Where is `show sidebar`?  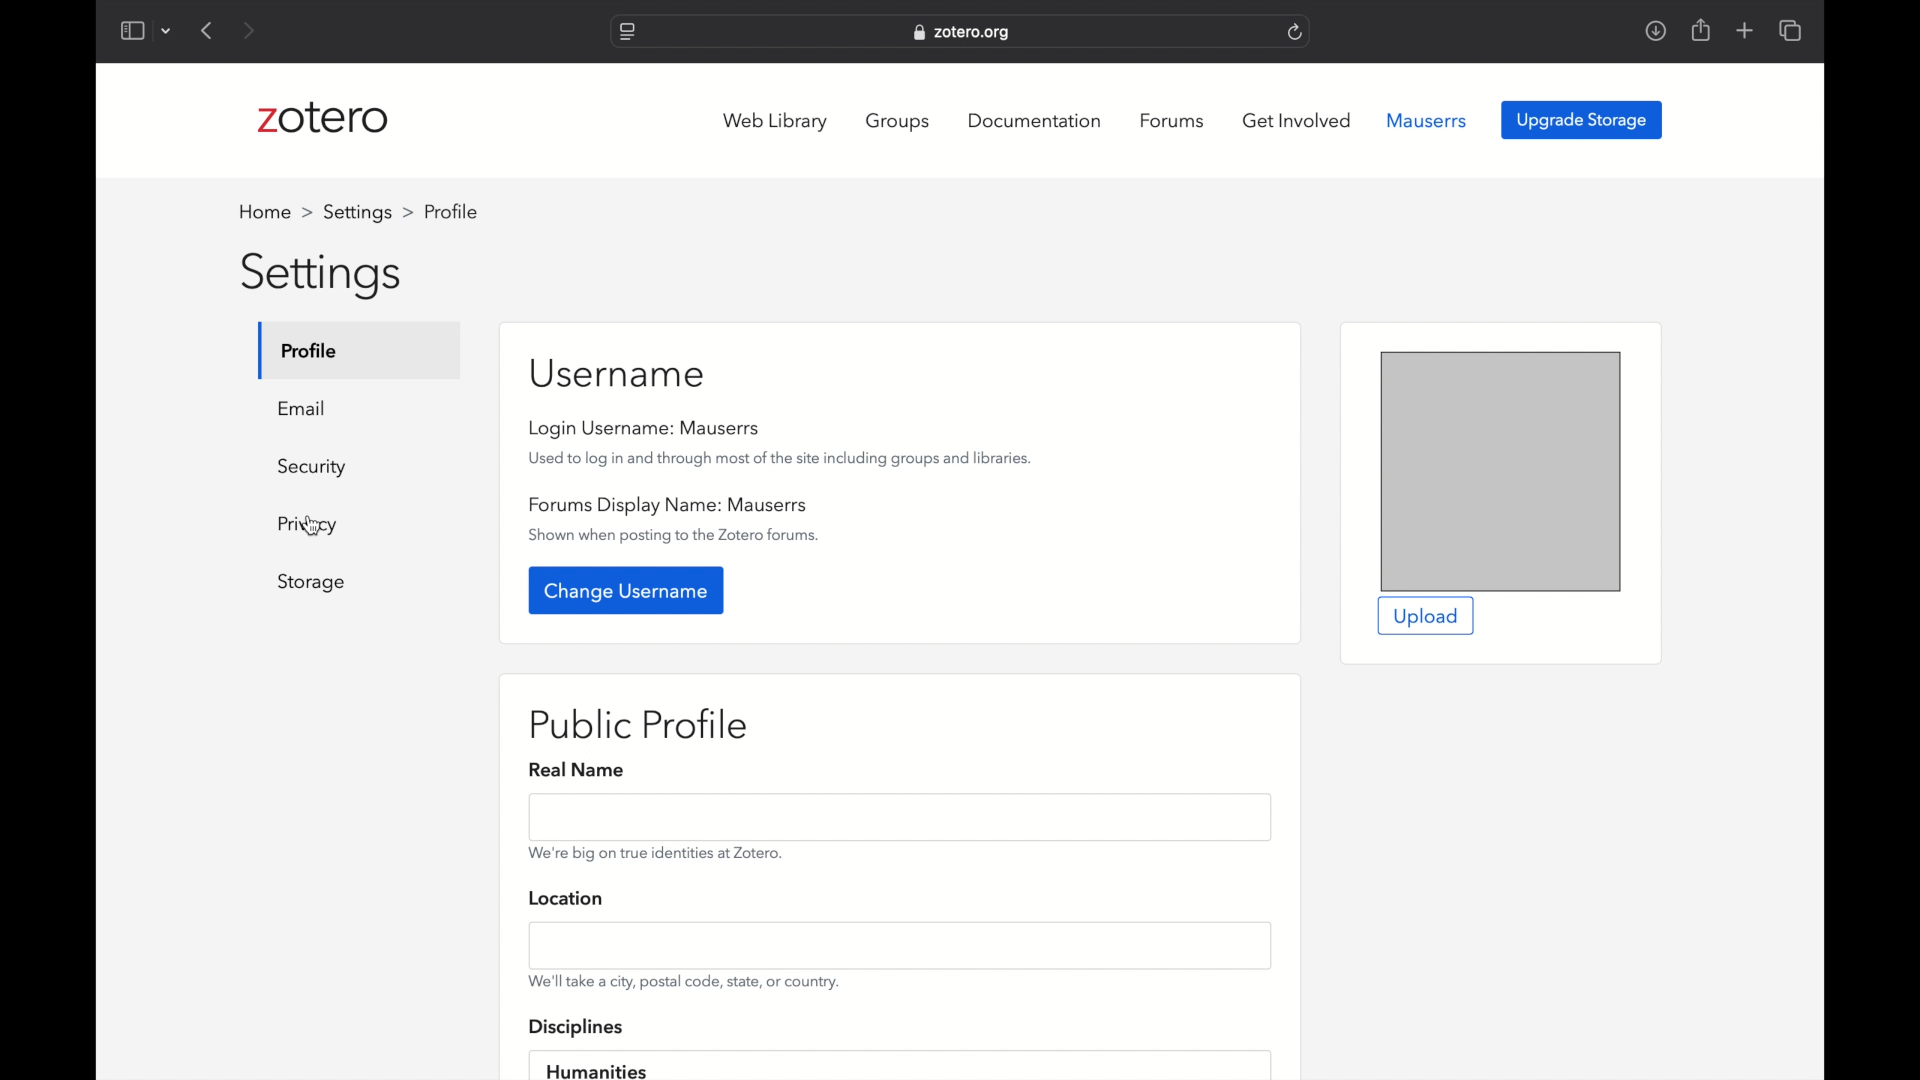
show sidebar is located at coordinates (133, 30).